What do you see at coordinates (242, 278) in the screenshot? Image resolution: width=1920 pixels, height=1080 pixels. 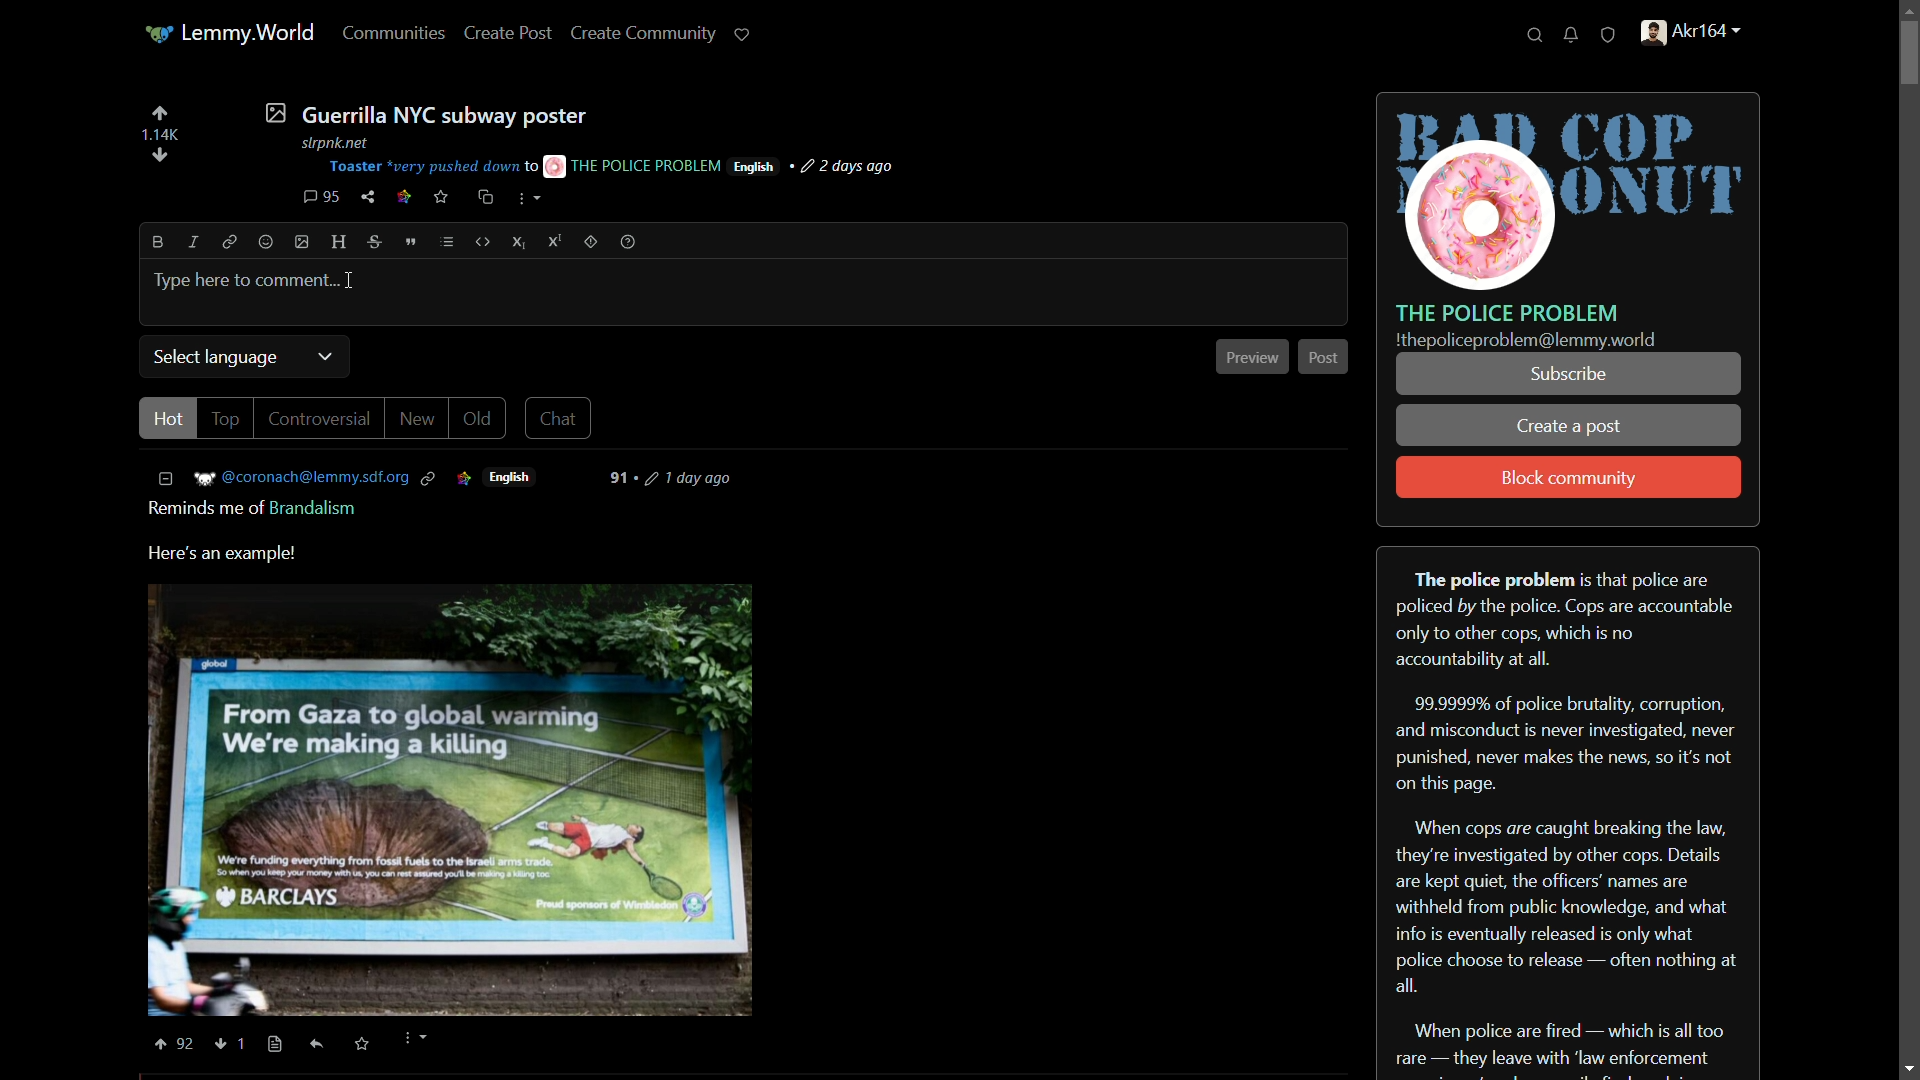 I see `type here to comment` at bounding box center [242, 278].